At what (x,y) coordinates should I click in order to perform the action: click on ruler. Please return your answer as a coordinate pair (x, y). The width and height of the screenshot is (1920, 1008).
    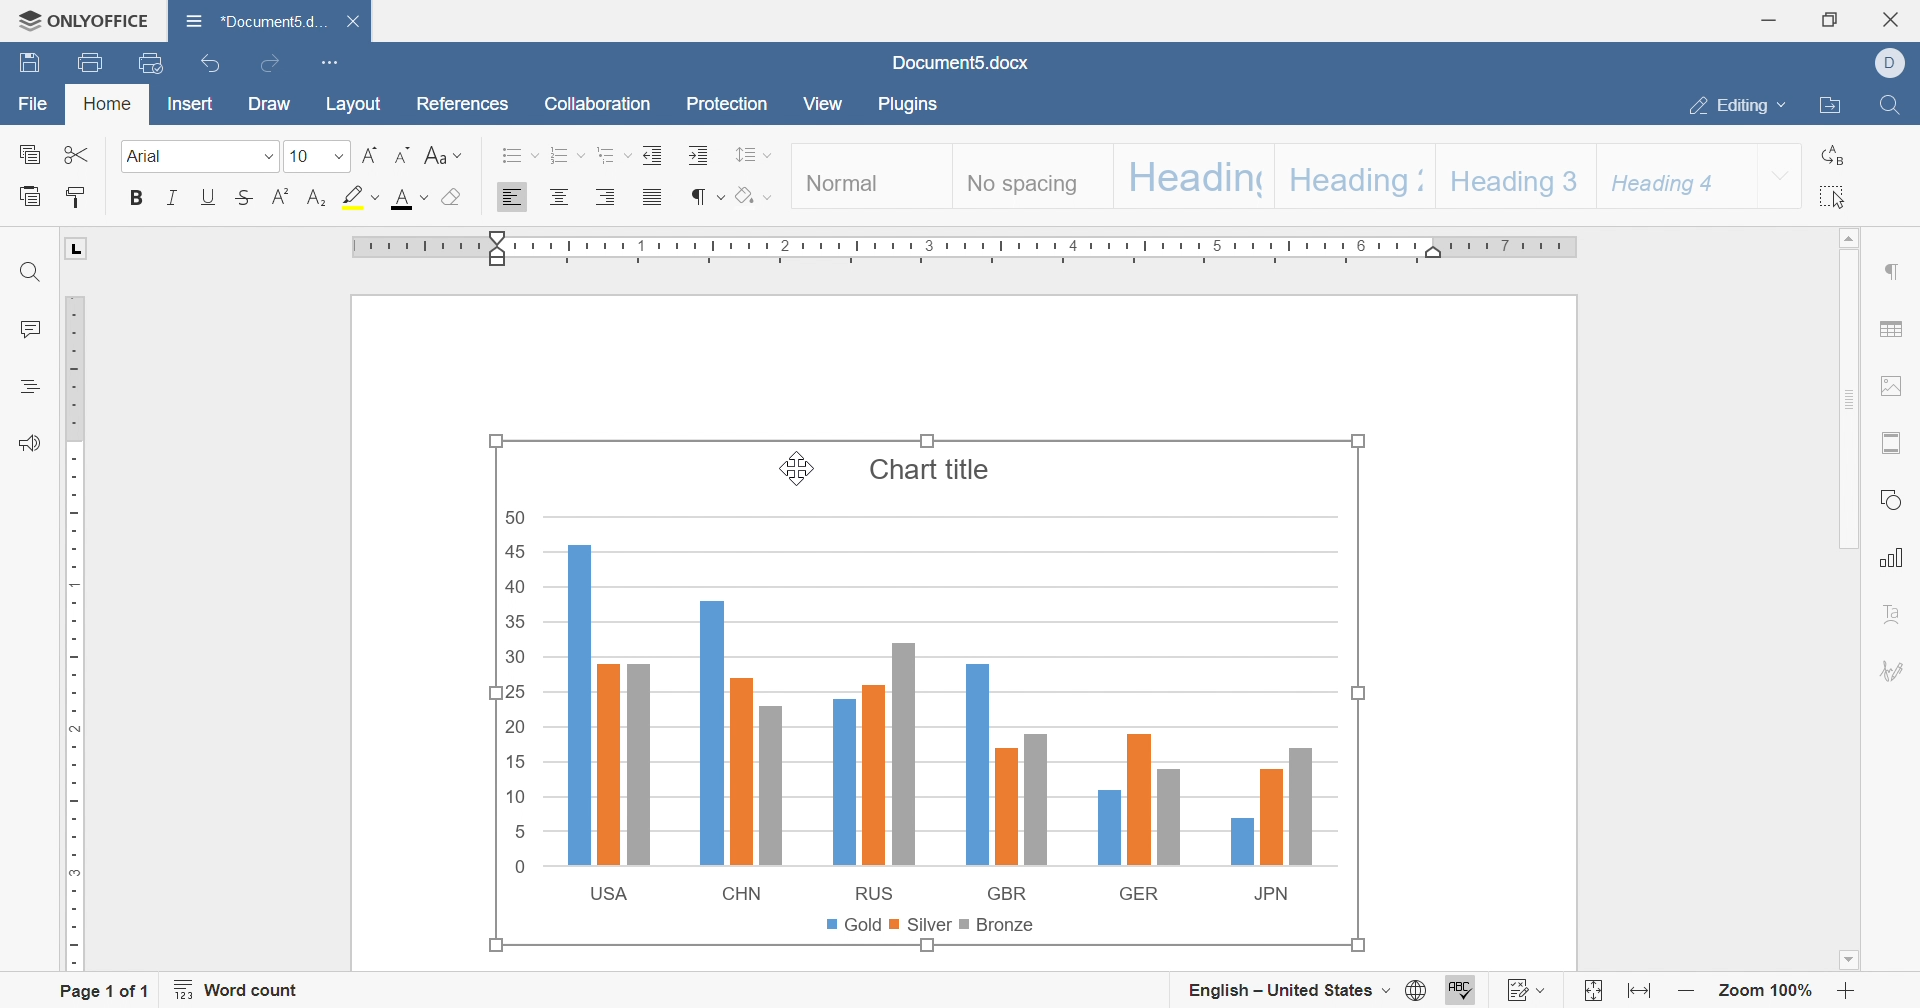
    Looking at the image, I should click on (966, 247).